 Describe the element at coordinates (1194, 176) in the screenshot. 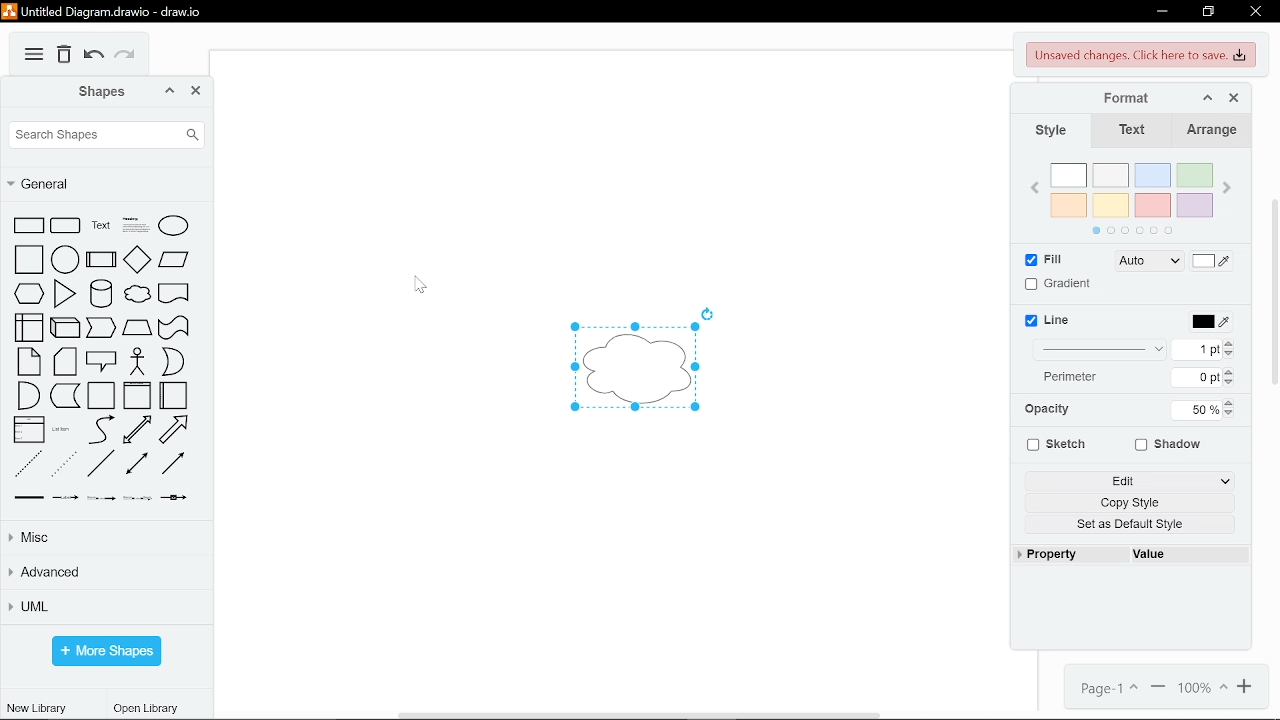

I see `green` at that location.